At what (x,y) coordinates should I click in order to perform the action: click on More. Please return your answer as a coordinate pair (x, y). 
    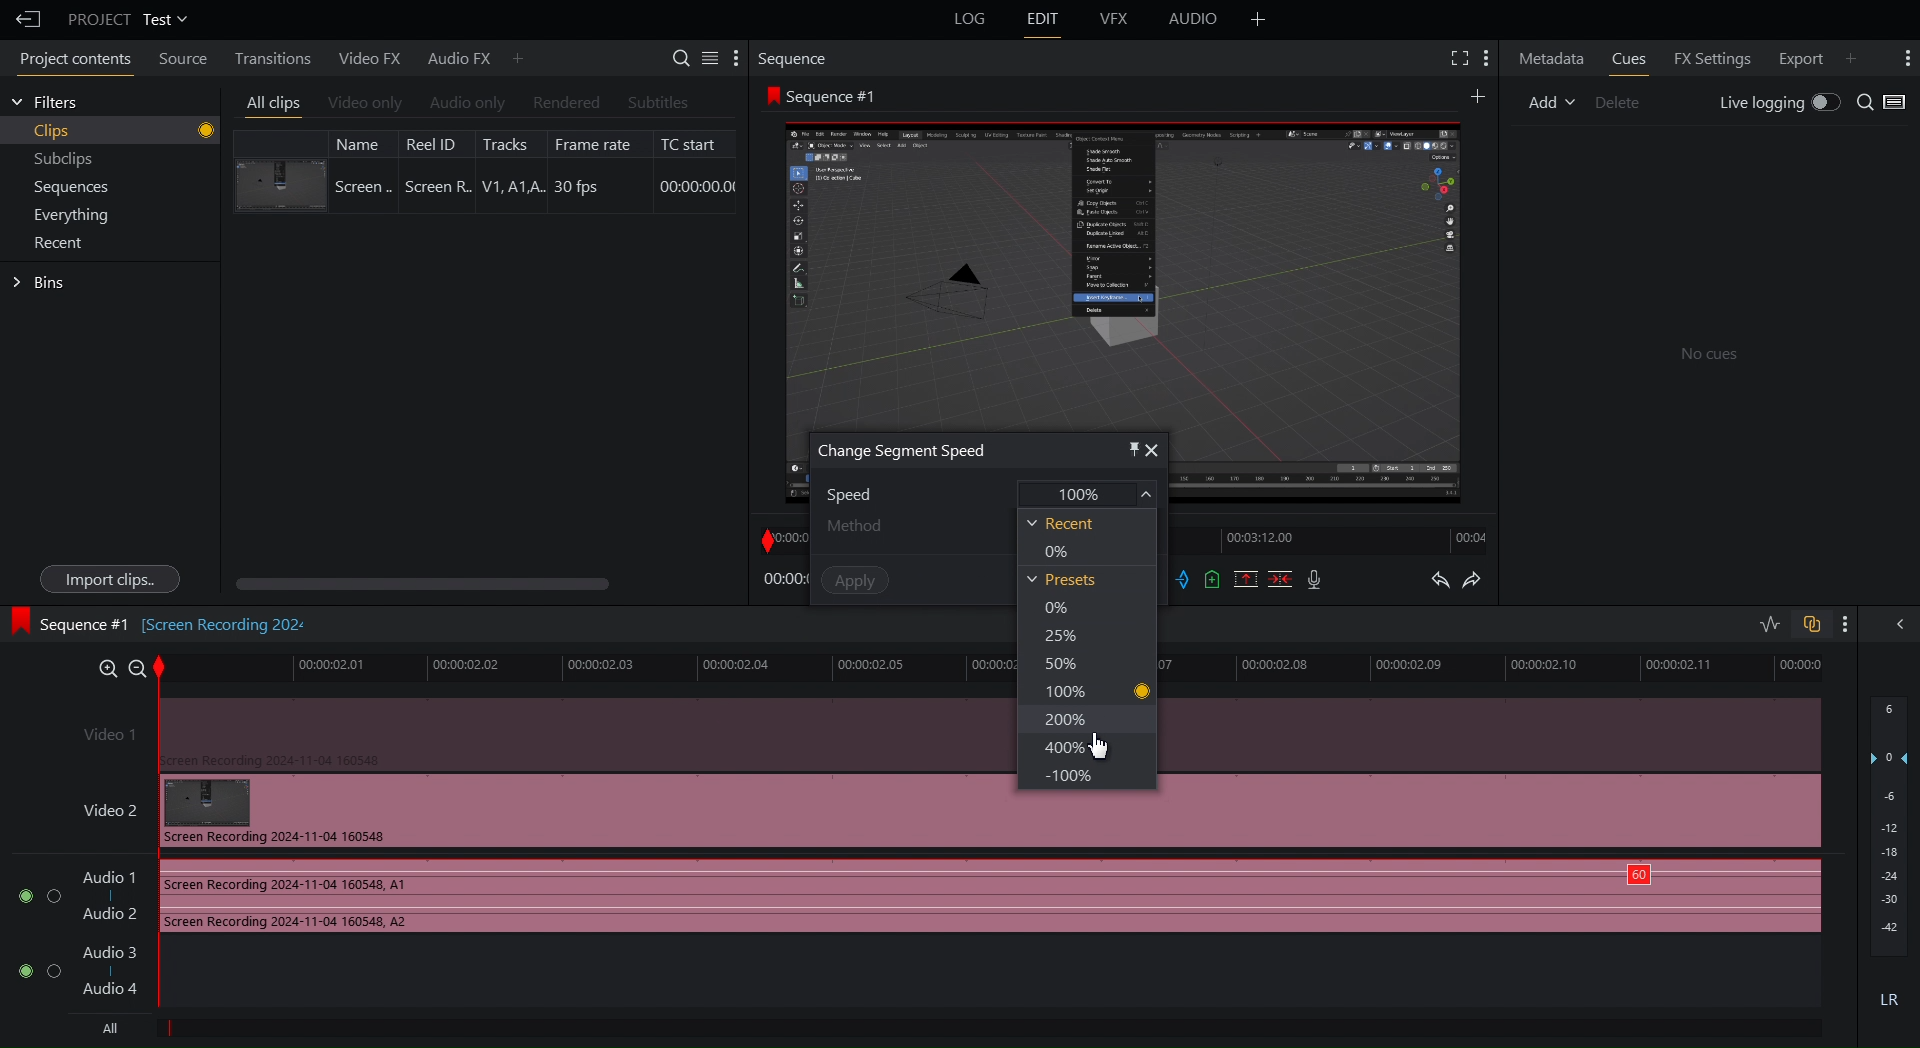
    Looking at the image, I should click on (1859, 56).